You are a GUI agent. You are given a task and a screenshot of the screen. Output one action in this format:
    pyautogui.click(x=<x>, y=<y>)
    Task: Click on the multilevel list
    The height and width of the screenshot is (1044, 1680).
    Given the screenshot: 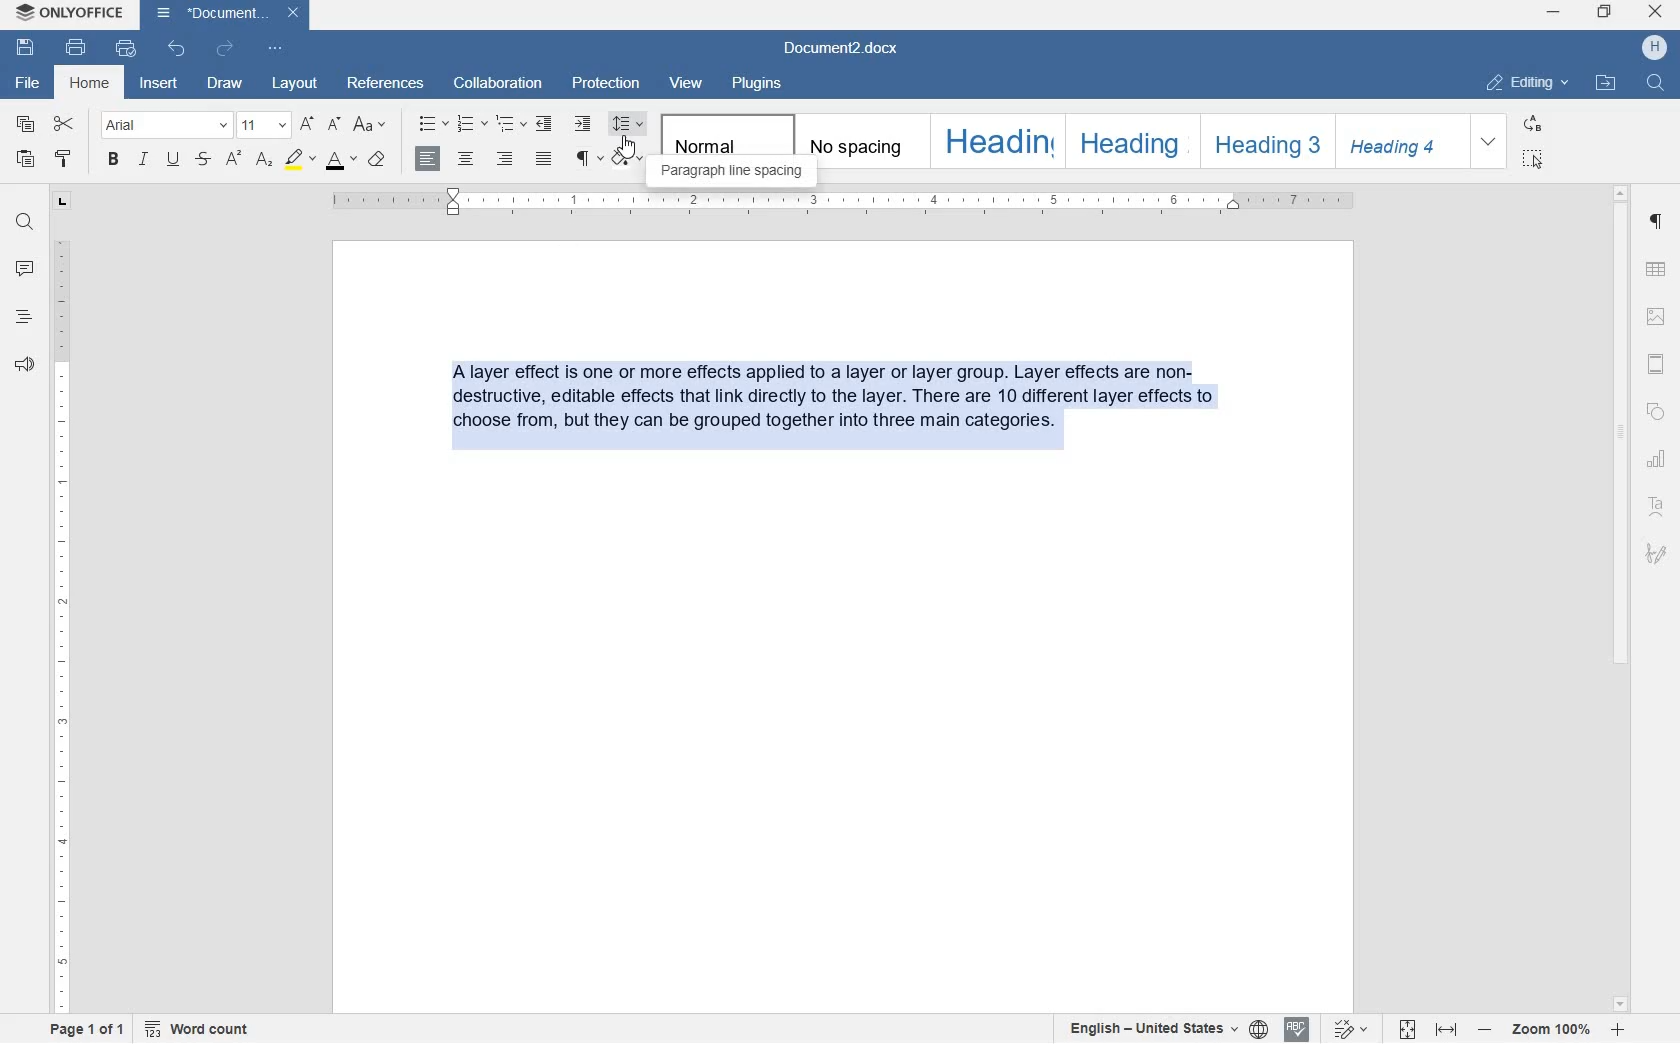 What is the action you would take?
    pyautogui.click(x=509, y=125)
    